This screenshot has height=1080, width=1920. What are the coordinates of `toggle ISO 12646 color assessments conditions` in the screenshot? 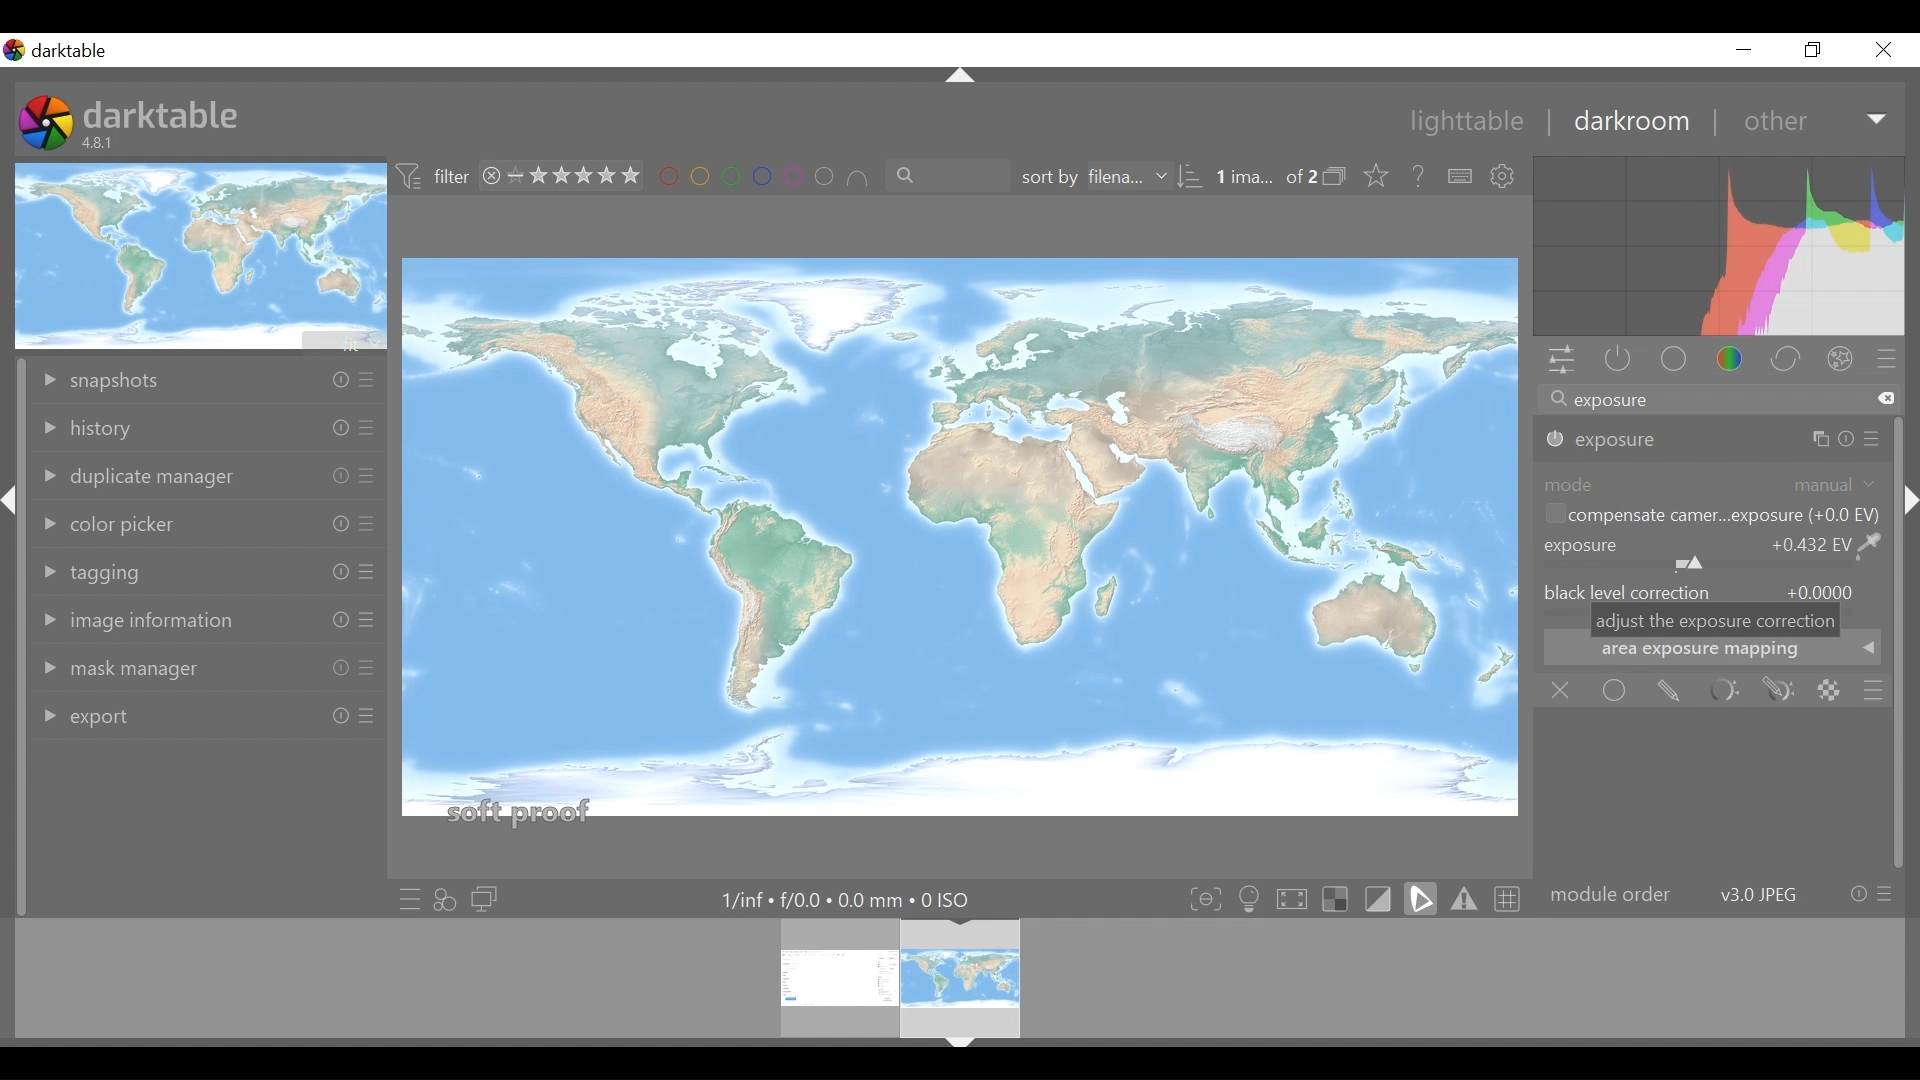 It's located at (1252, 897).